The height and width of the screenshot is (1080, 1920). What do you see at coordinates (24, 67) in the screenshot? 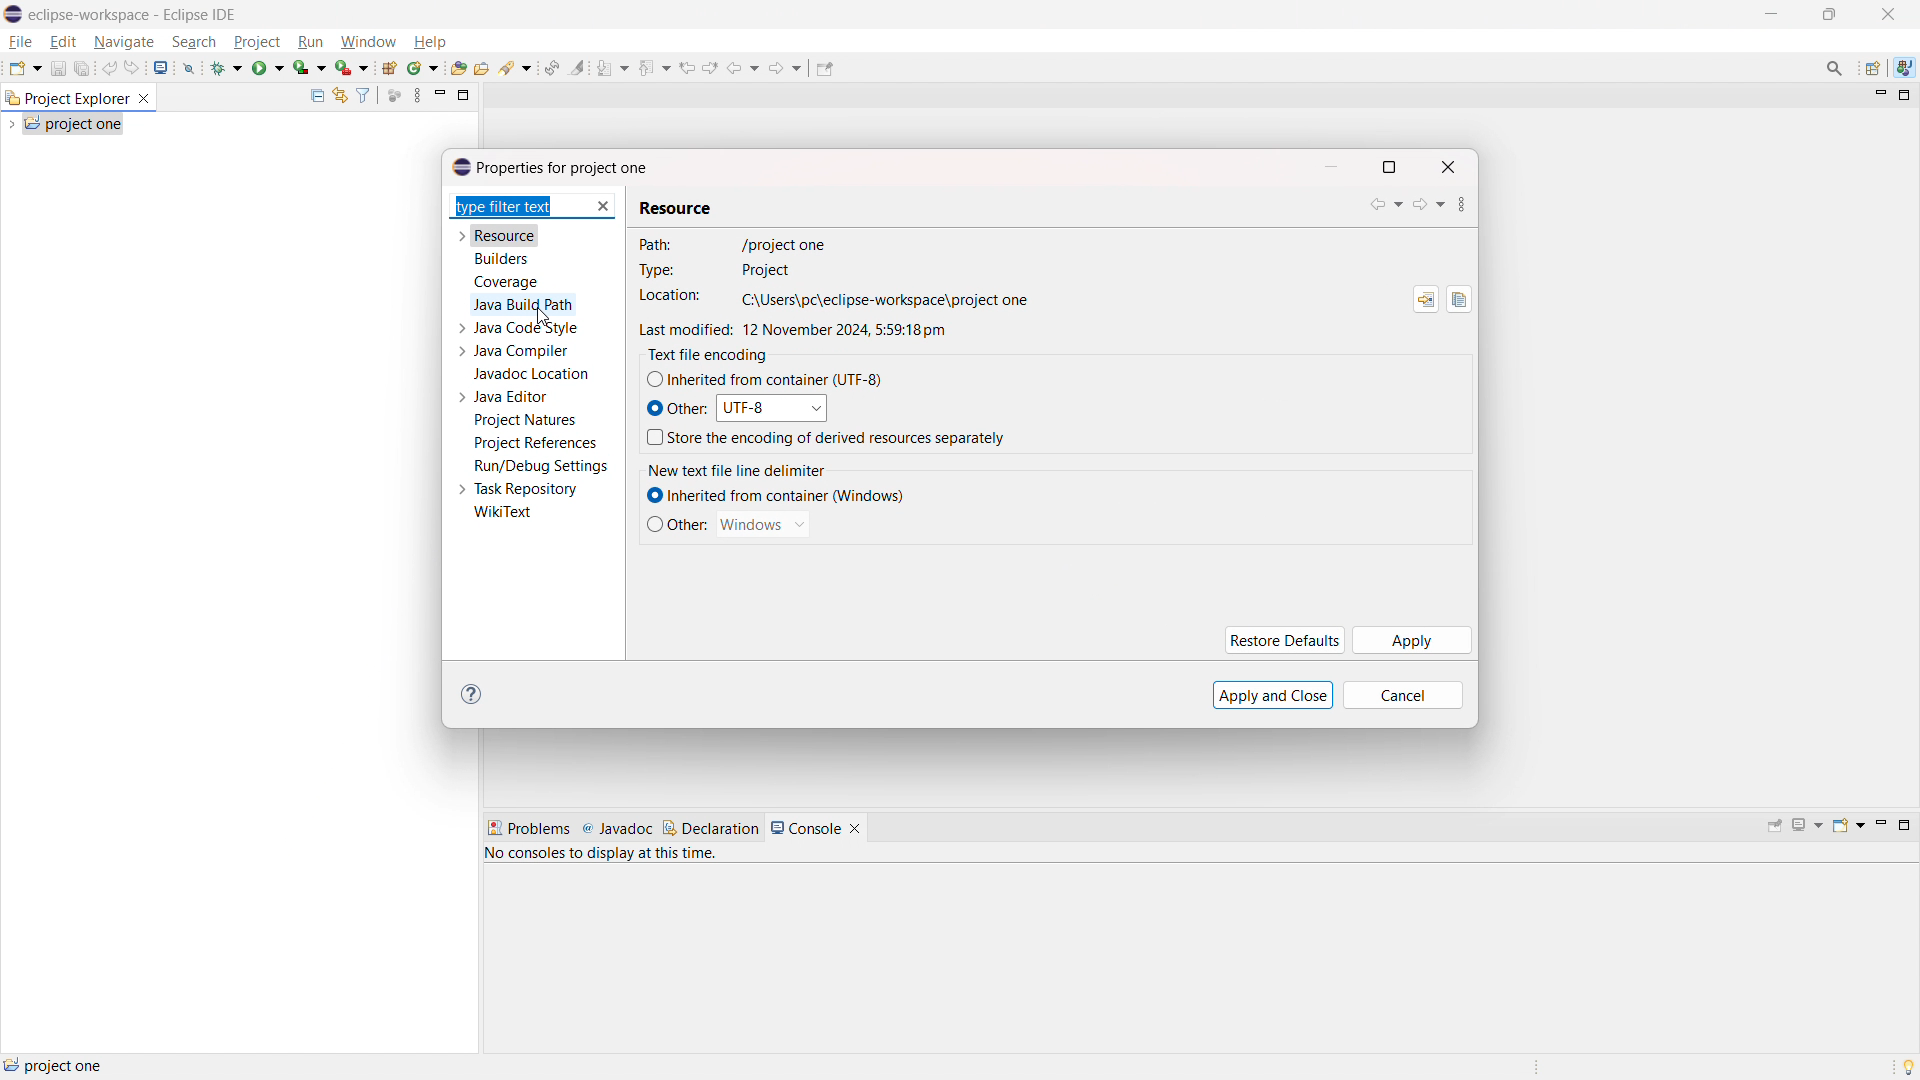
I see `new` at bounding box center [24, 67].